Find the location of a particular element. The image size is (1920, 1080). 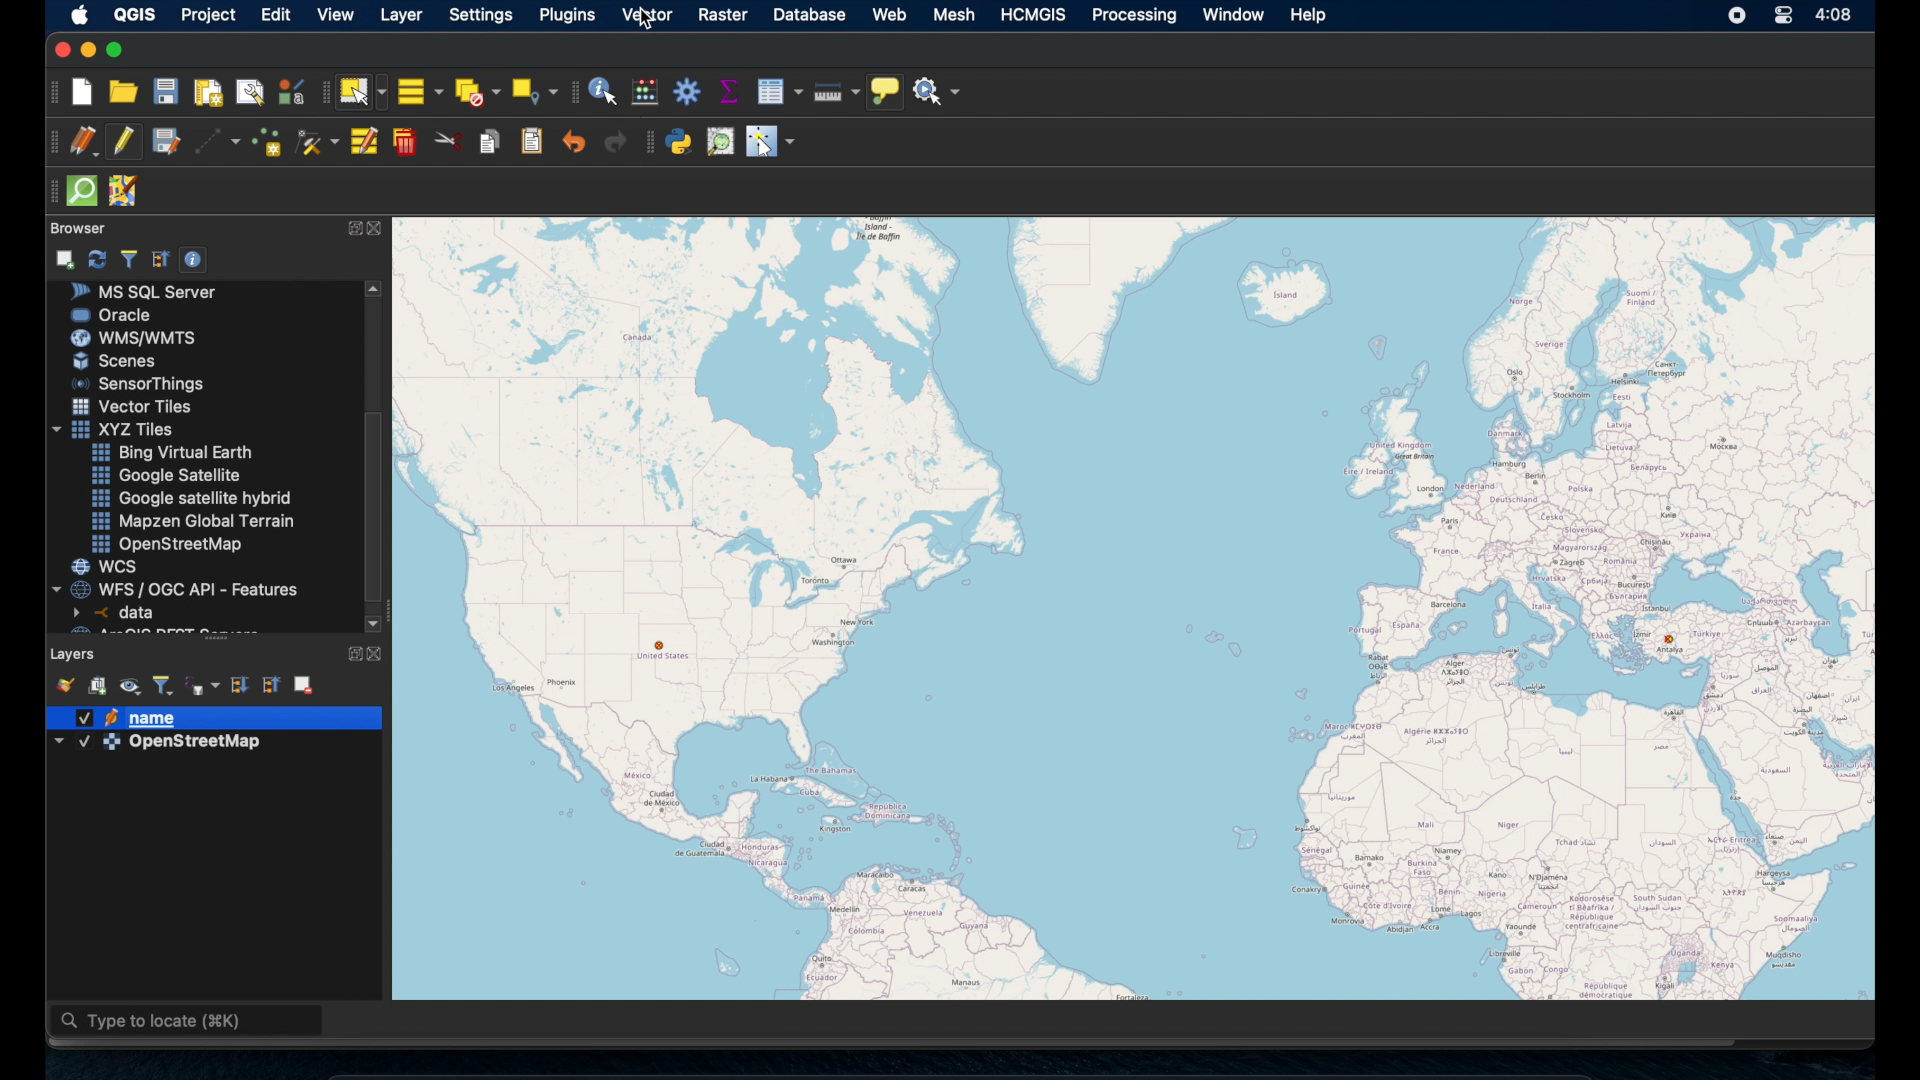

expand is located at coordinates (352, 227).